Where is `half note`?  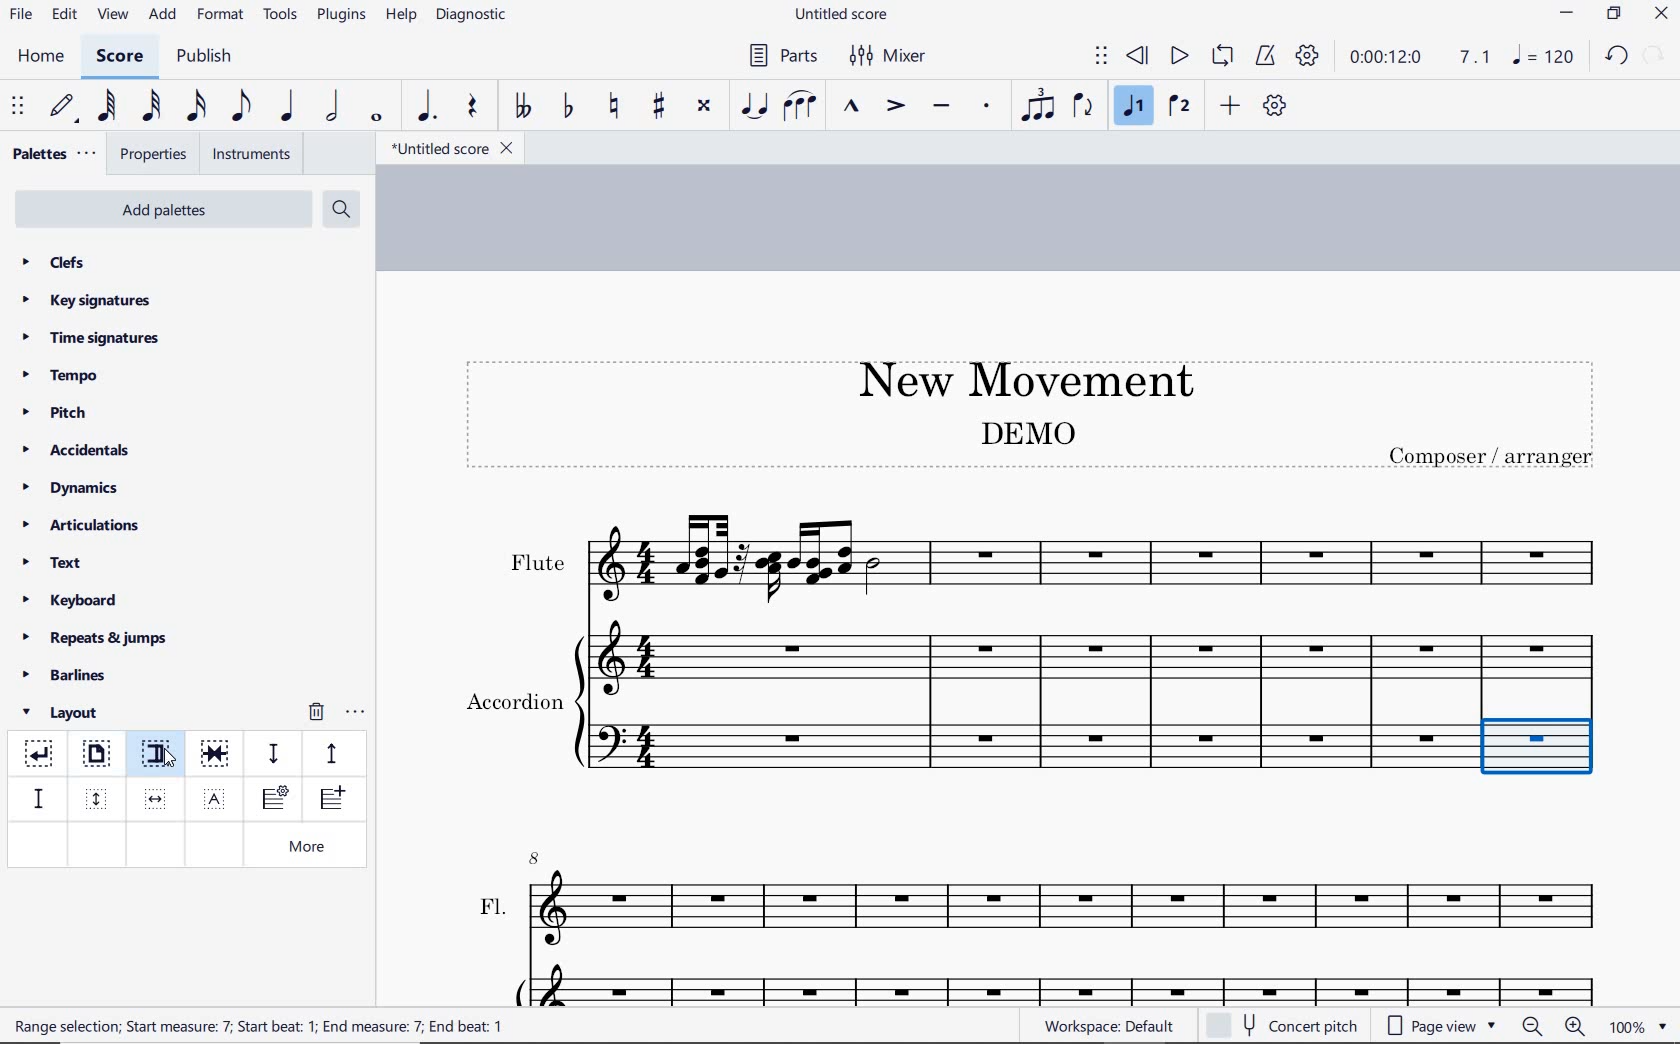 half note is located at coordinates (332, 107).